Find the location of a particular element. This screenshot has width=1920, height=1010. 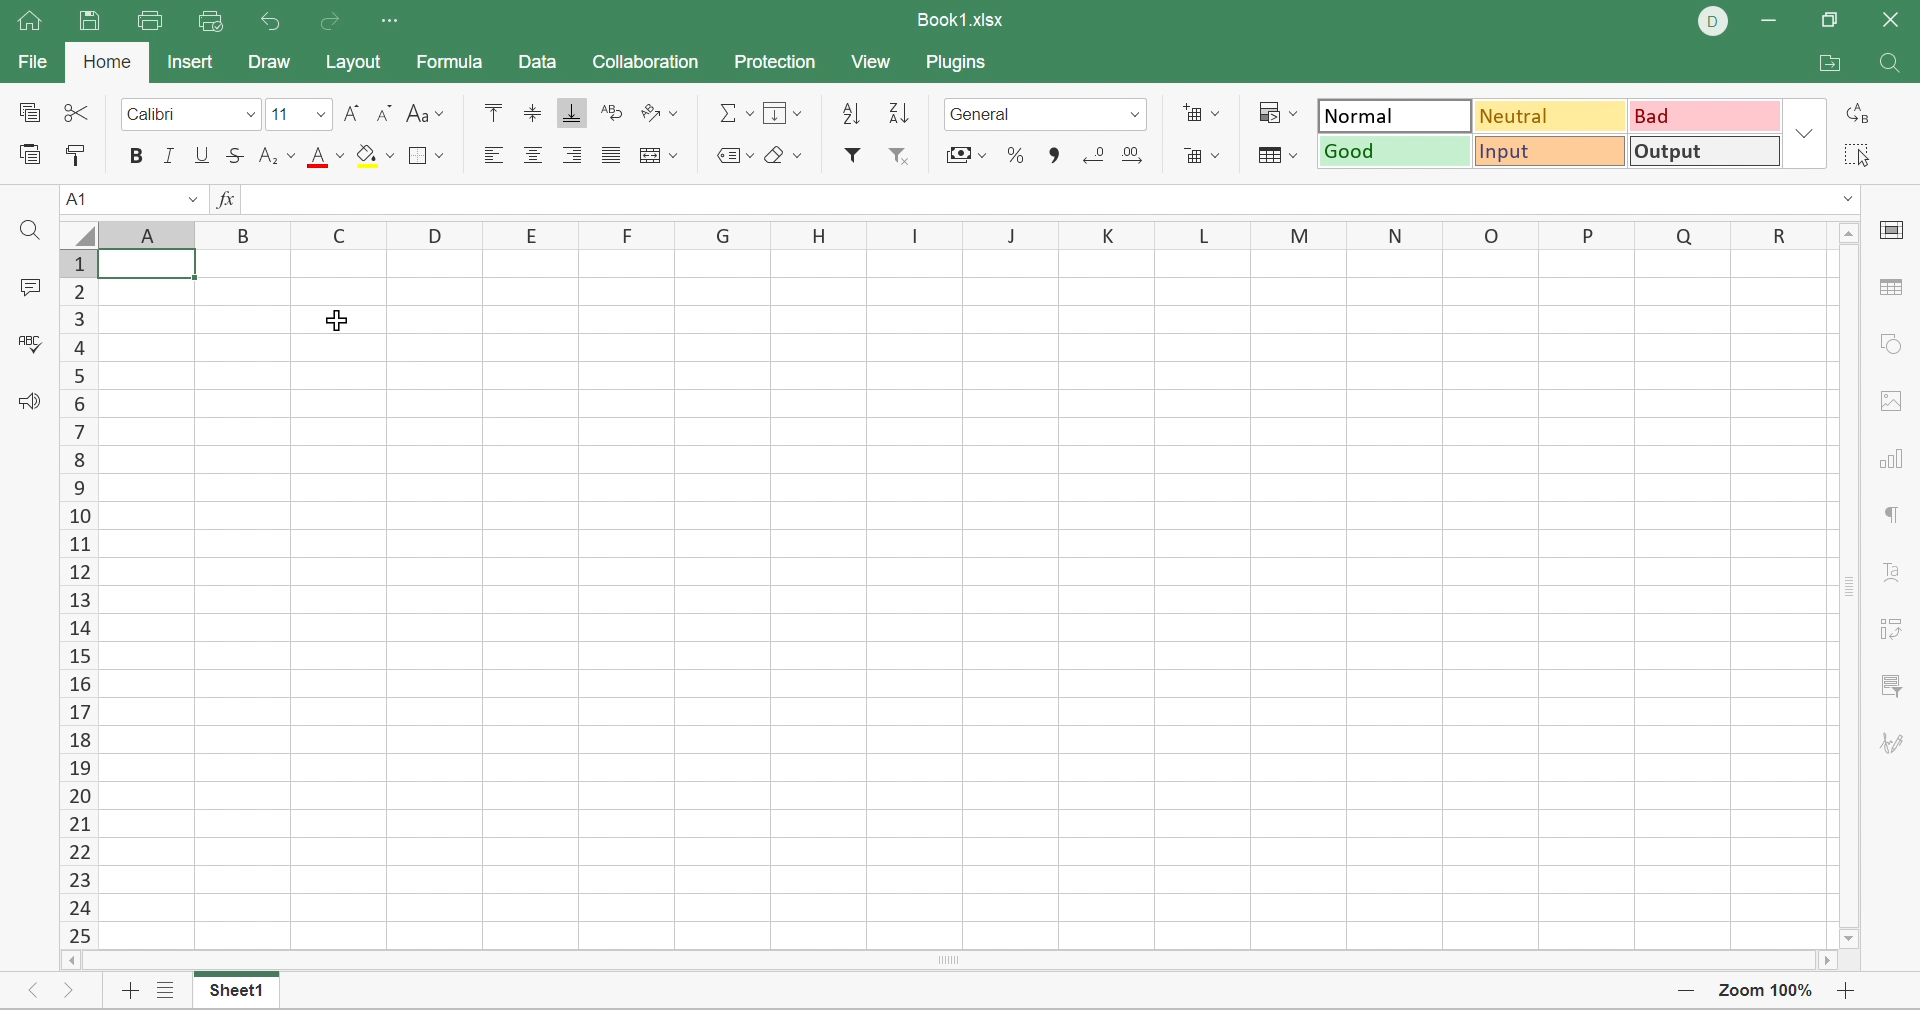

Comma style is located at coordinates (1053, 152).